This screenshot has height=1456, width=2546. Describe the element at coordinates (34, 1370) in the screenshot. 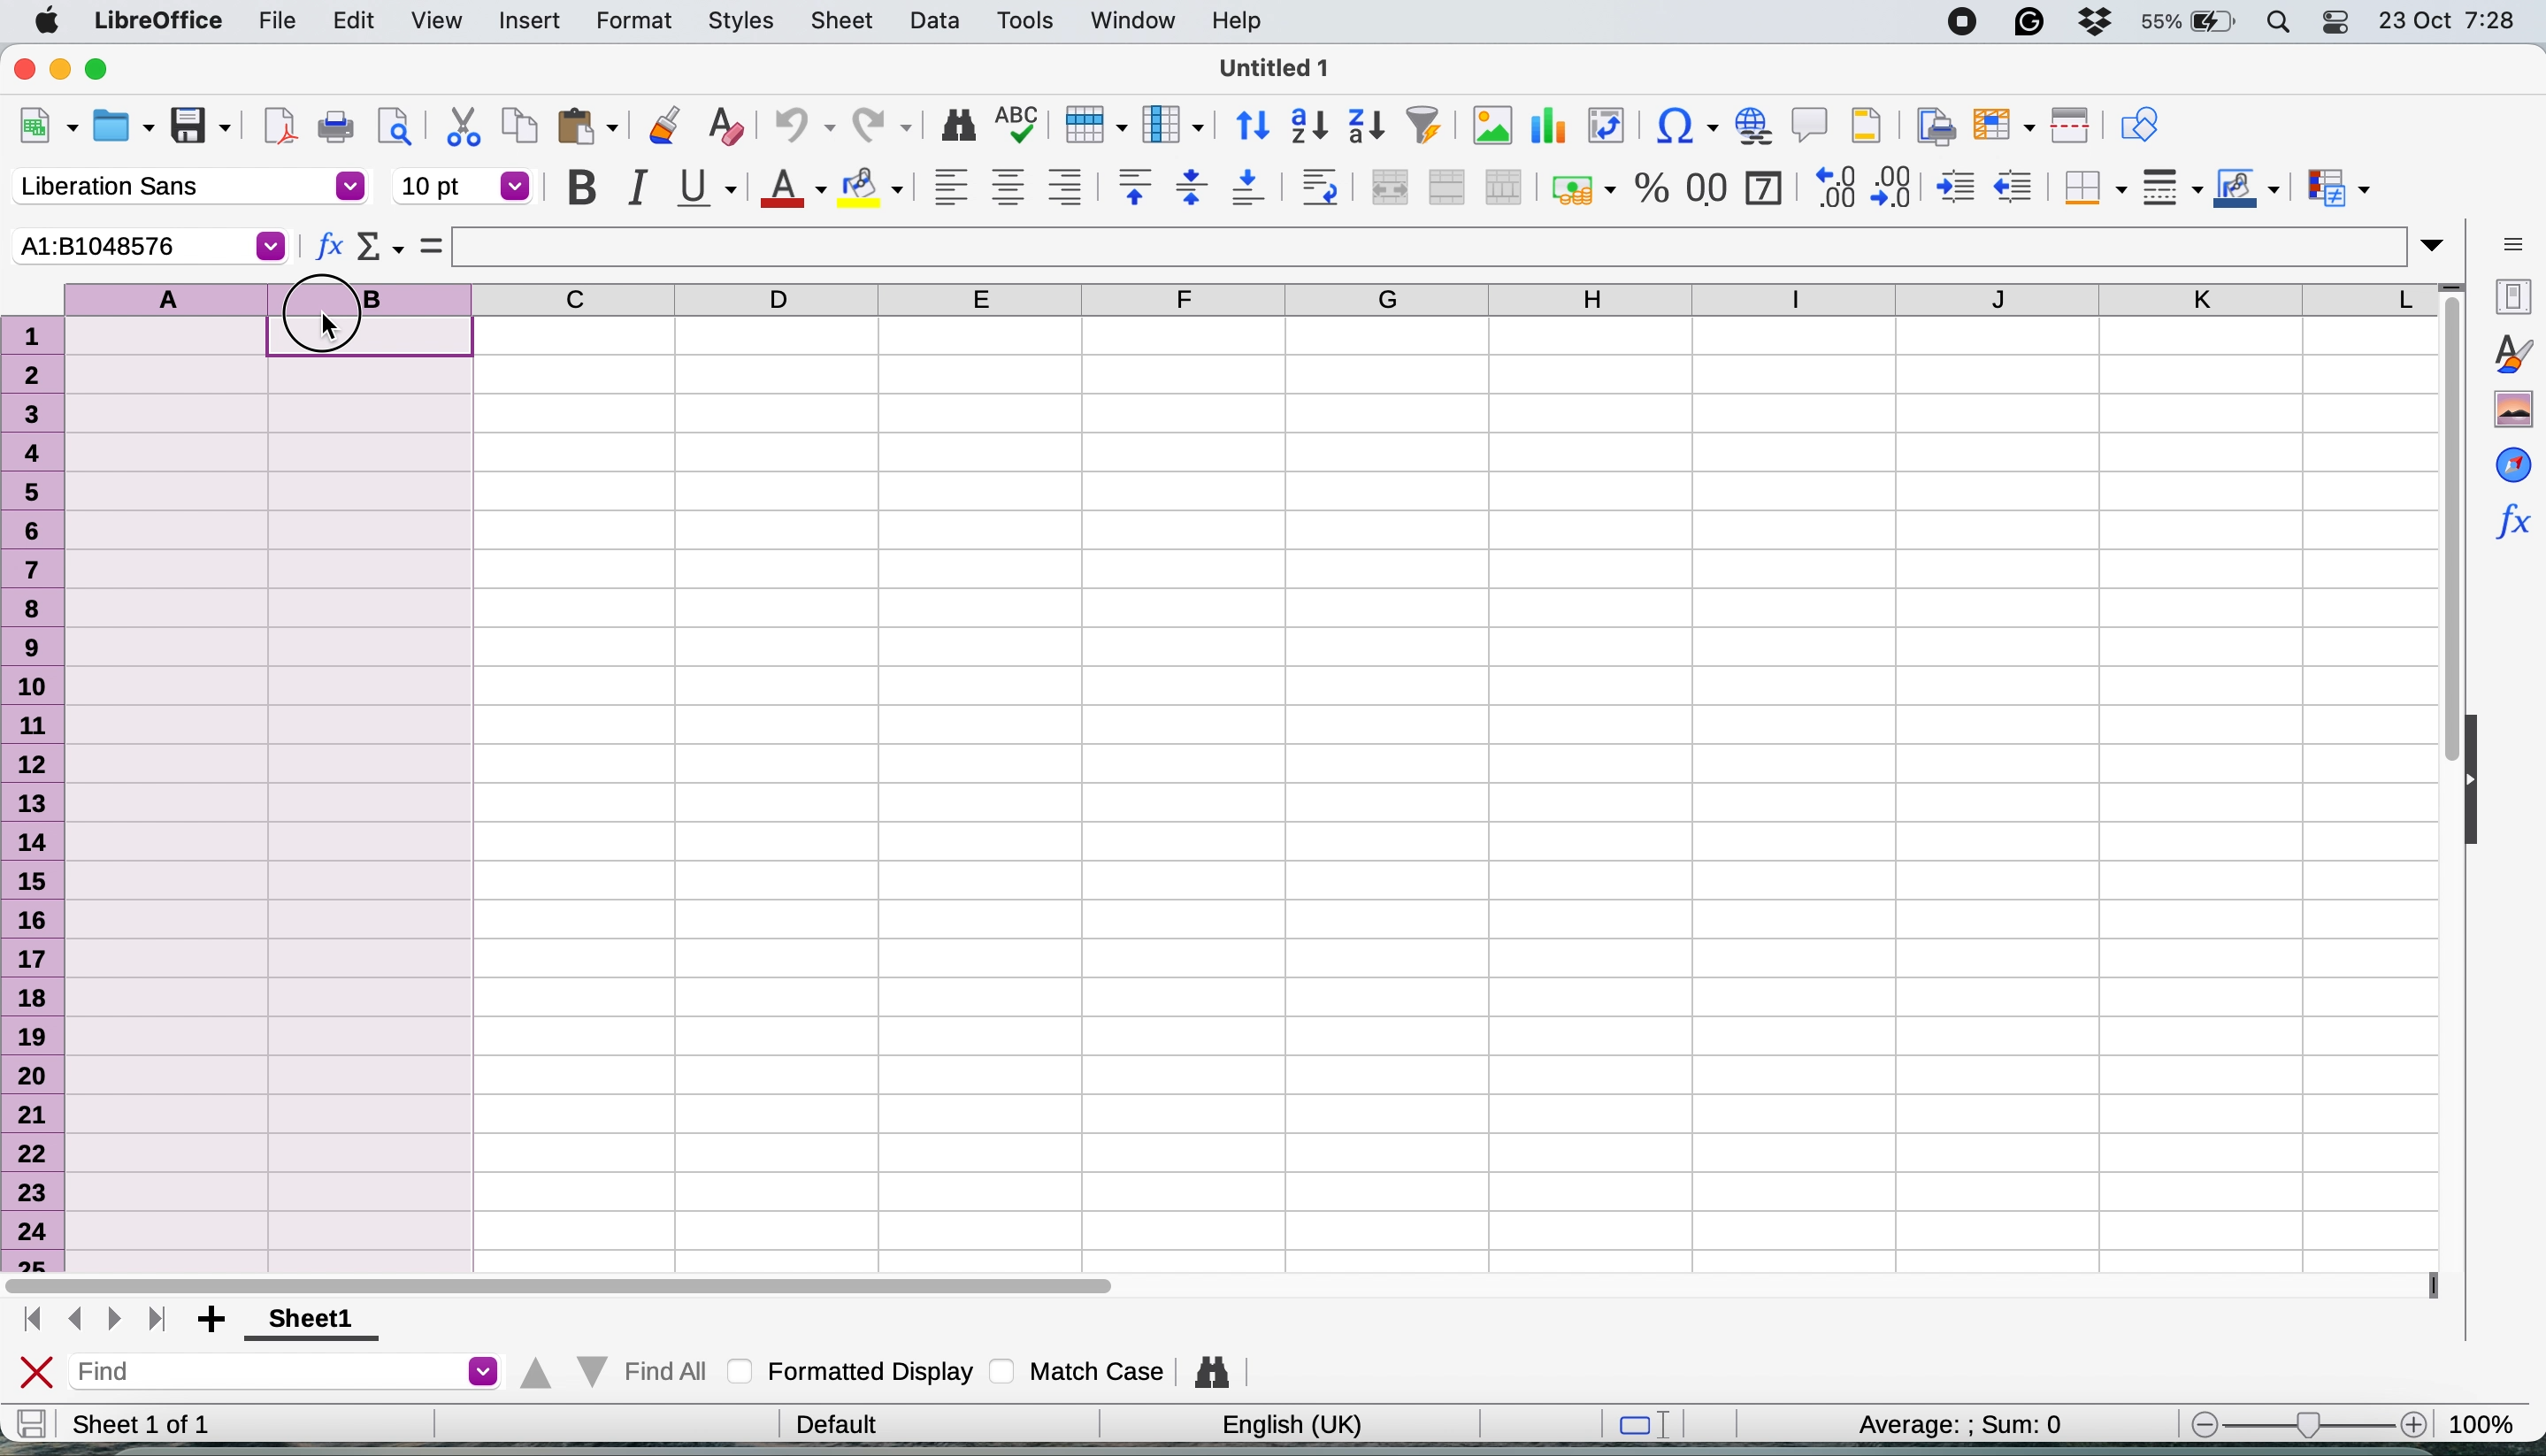

I see `close` at that location.